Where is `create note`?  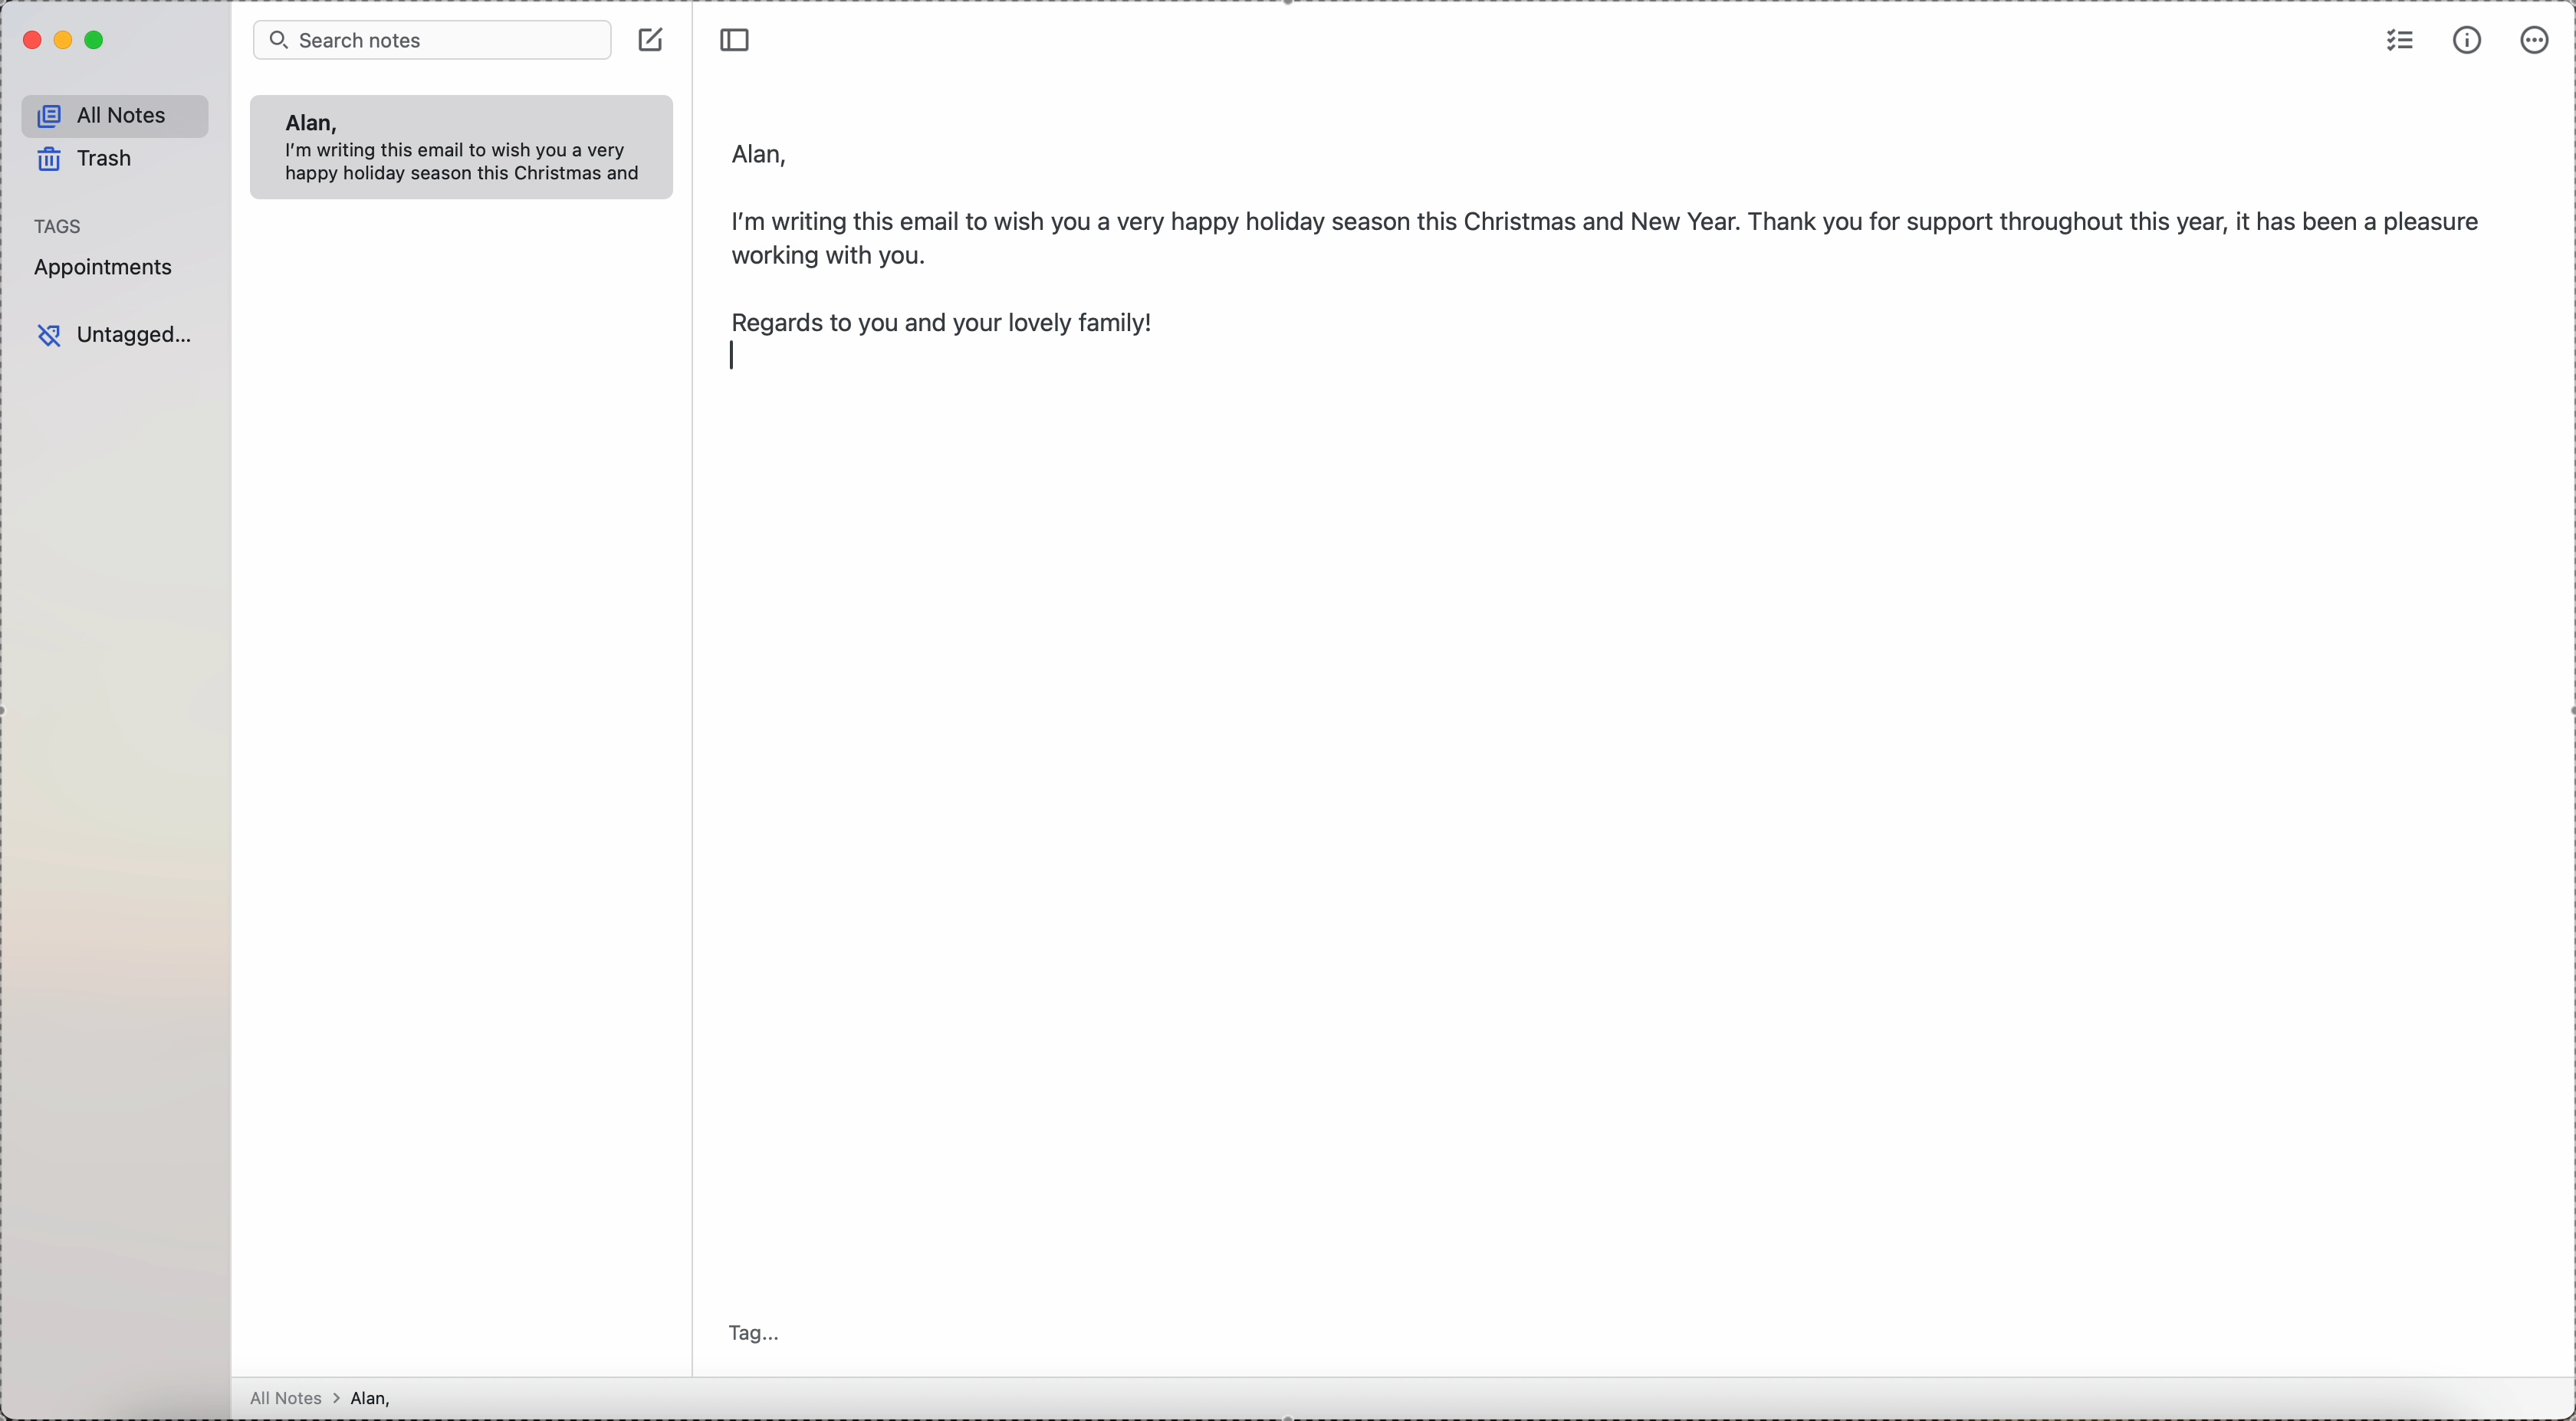 create note is located at coordinates (654, 38).